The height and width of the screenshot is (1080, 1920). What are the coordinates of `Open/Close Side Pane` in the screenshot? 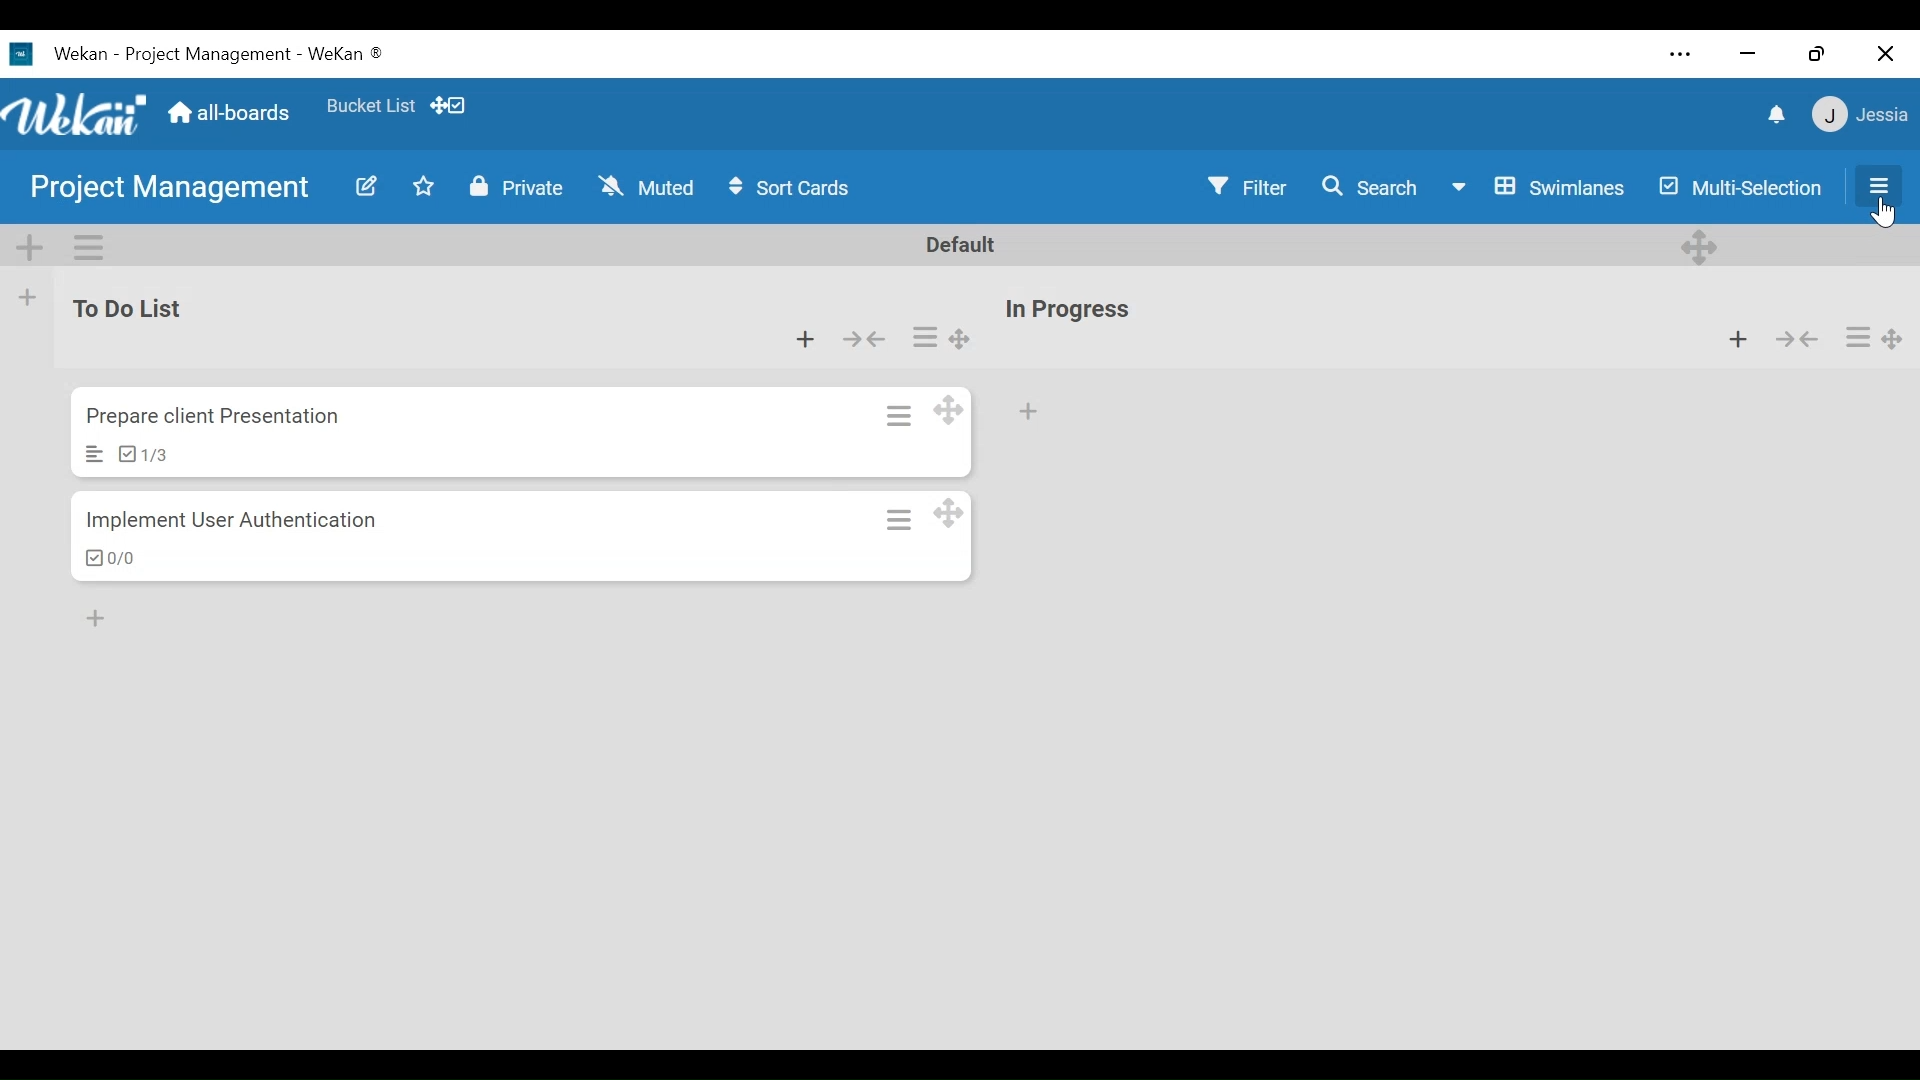 It's located at (1877, 187).